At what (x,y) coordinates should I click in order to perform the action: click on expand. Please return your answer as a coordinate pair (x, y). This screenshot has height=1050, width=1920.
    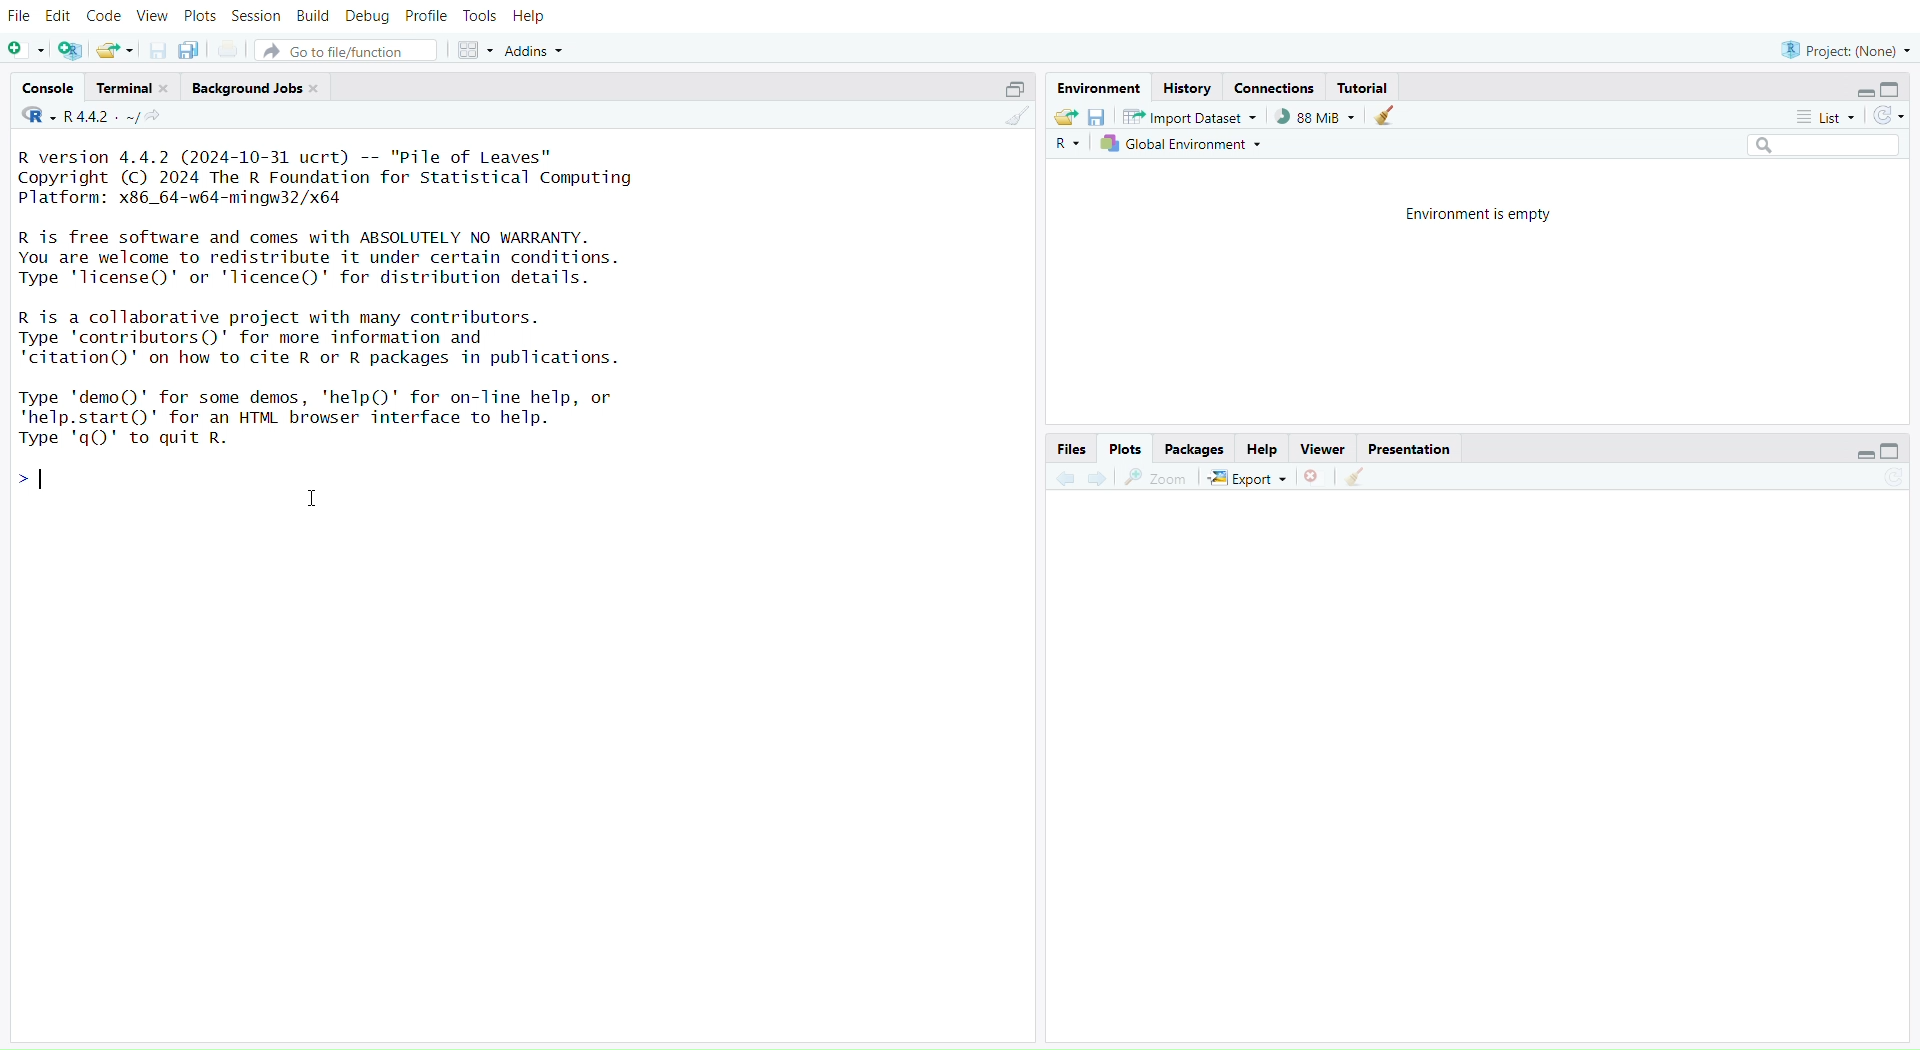
    Looking at the image, I should click on (1862, 93).